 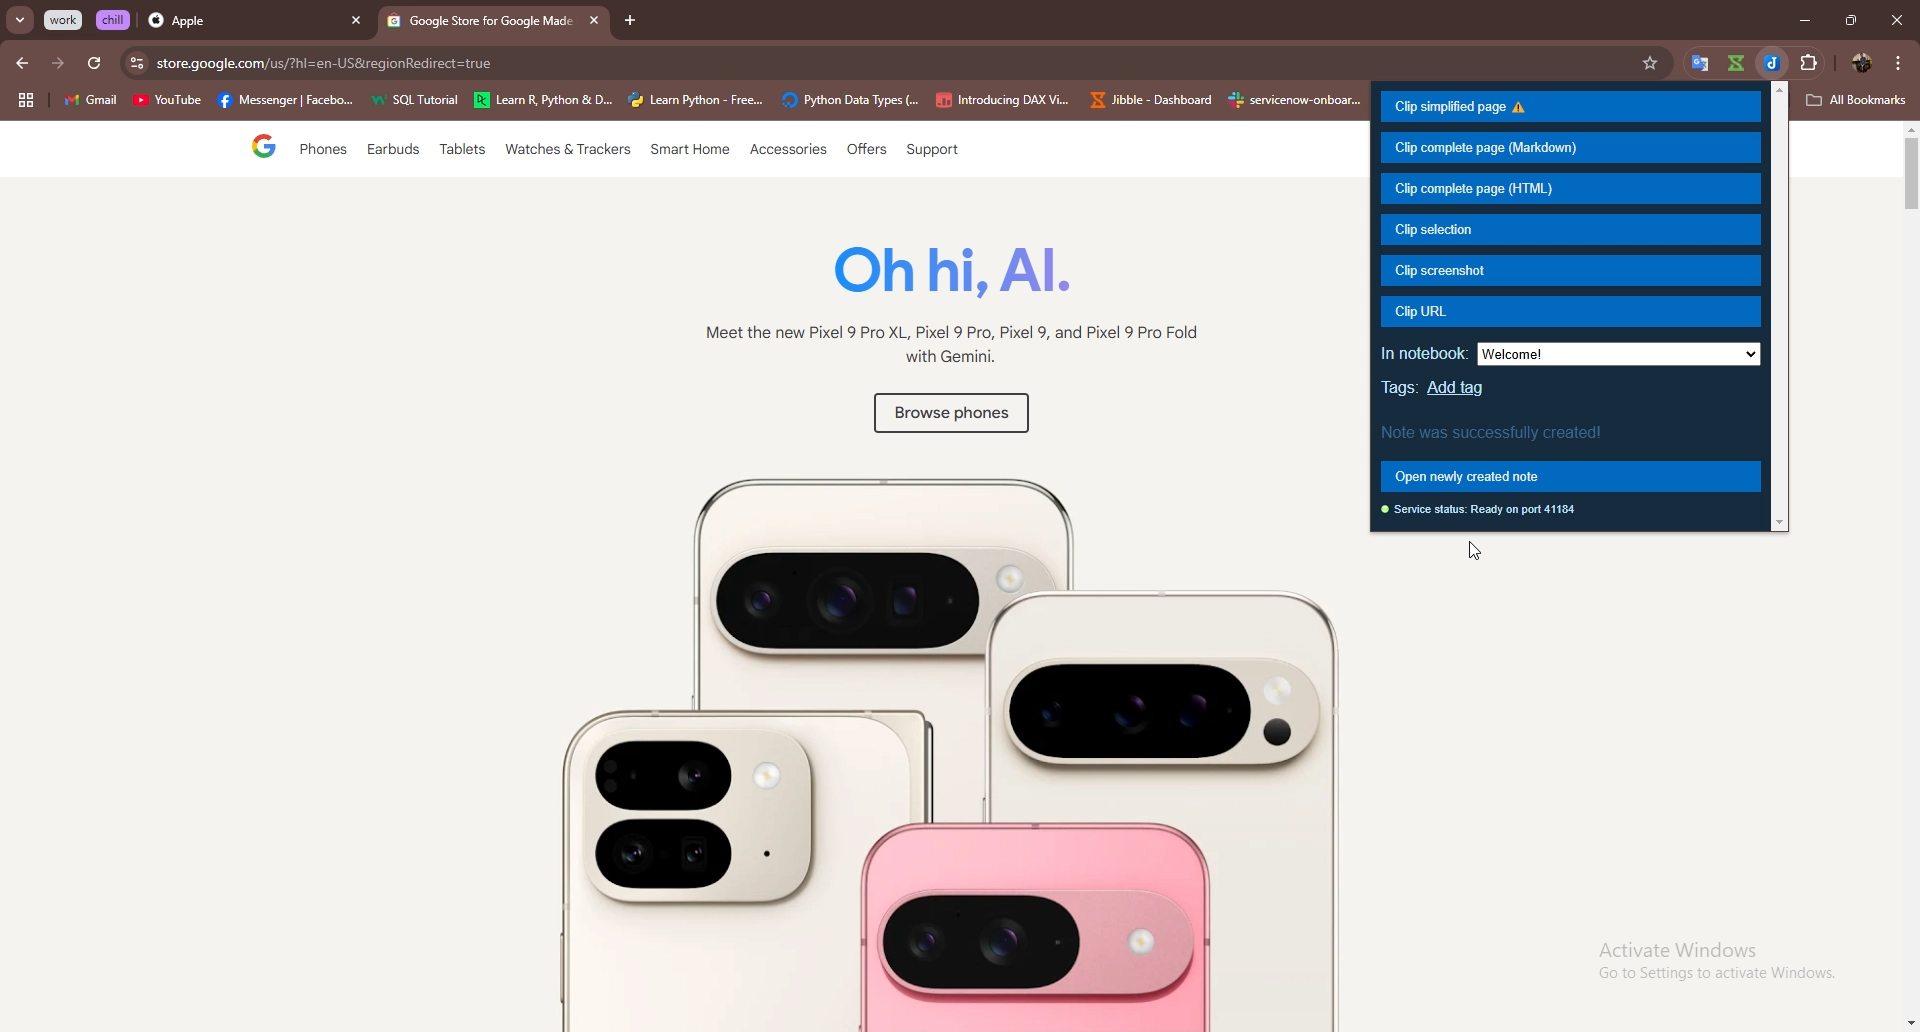 What do you see at coordinates (940, 310) in the screenshot?
I see `Oh ni, Al.
Meet the new Pixel 9 Pro XL, Pixel 9 Pro, Pixel 9, and Pixel 9 Pro Fold
with Gemini.` at bounding box center [940, 310].